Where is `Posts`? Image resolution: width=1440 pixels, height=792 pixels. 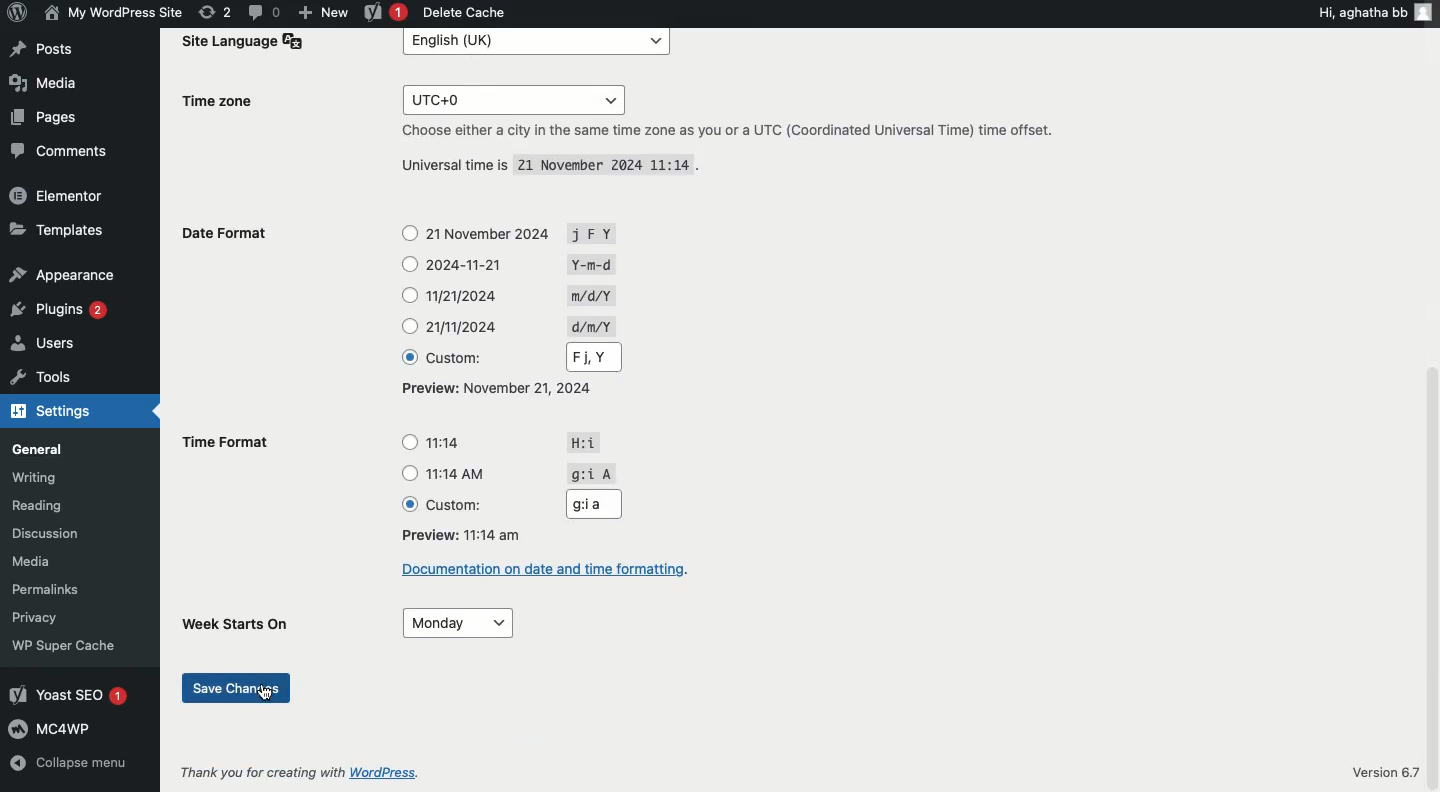 Posts is located at coordinates (42, 49).